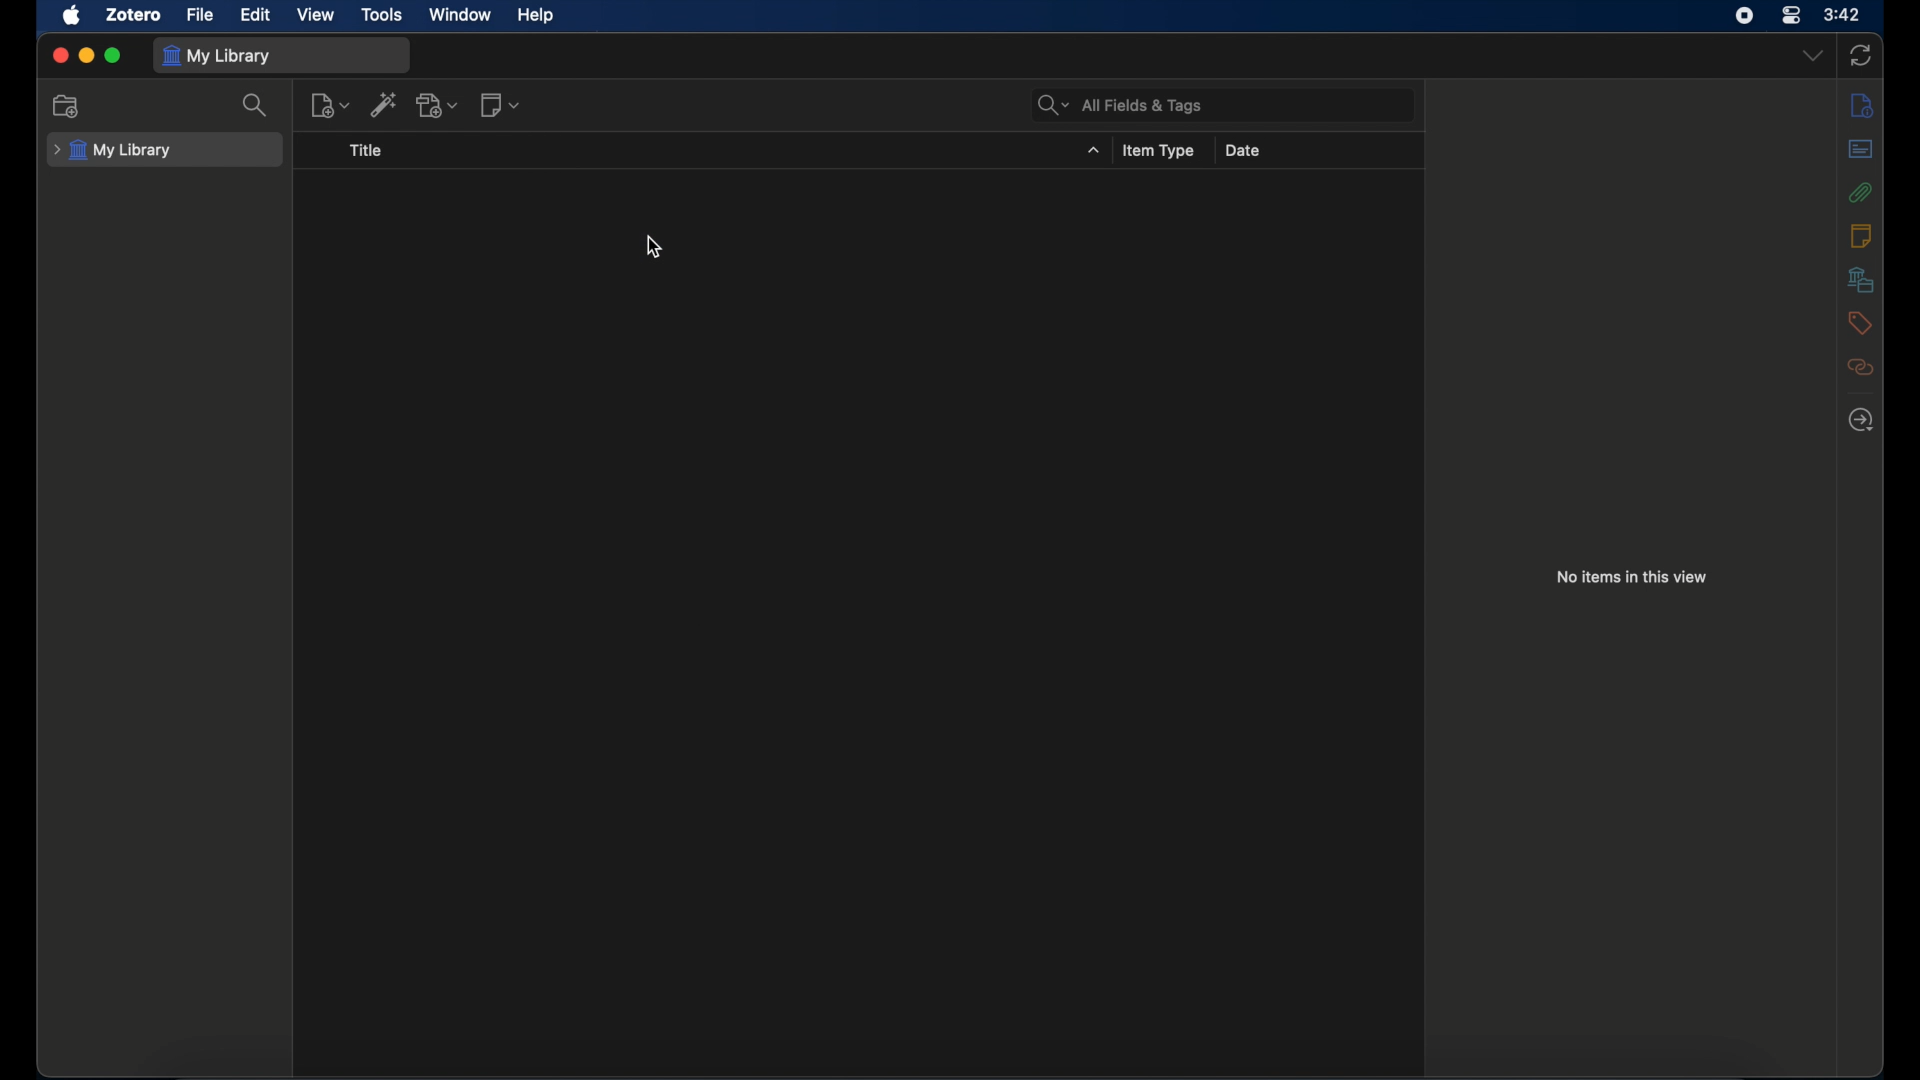 The height and width of the screenshot is (1080, 1920). I want to click on add item by identifier, so click(384, 105).